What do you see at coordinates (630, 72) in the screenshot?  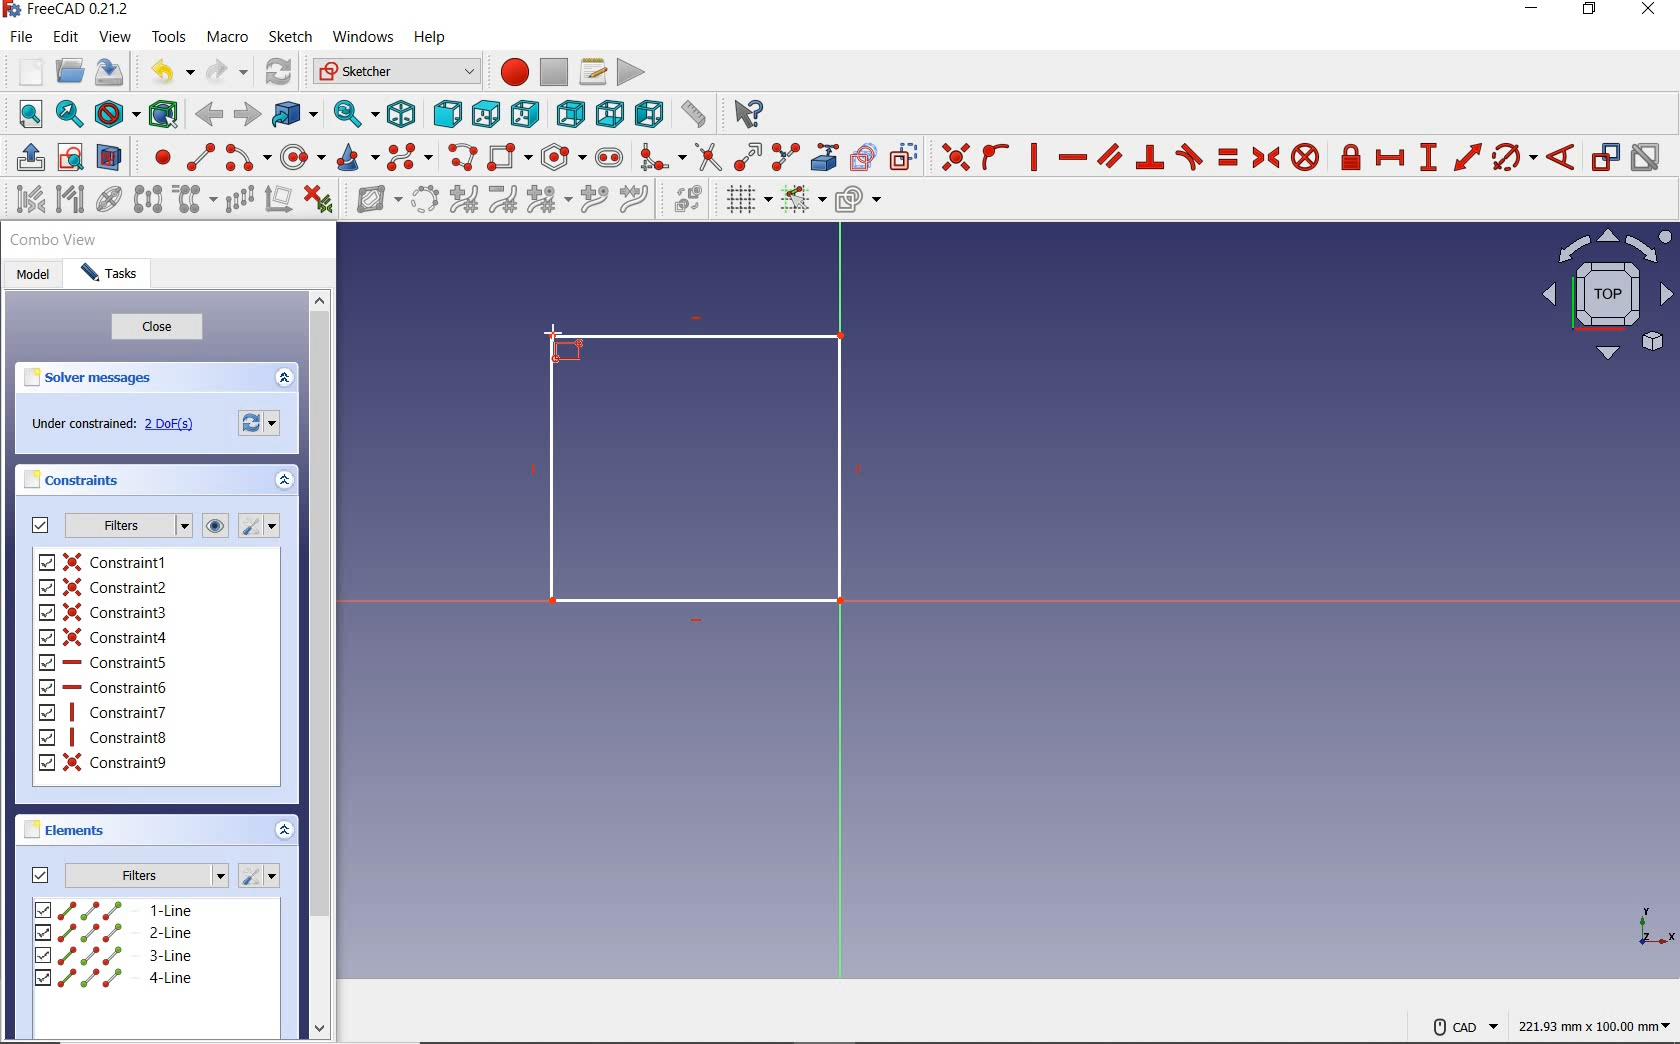 I see `execute macro` at bounding box center [630, 72].